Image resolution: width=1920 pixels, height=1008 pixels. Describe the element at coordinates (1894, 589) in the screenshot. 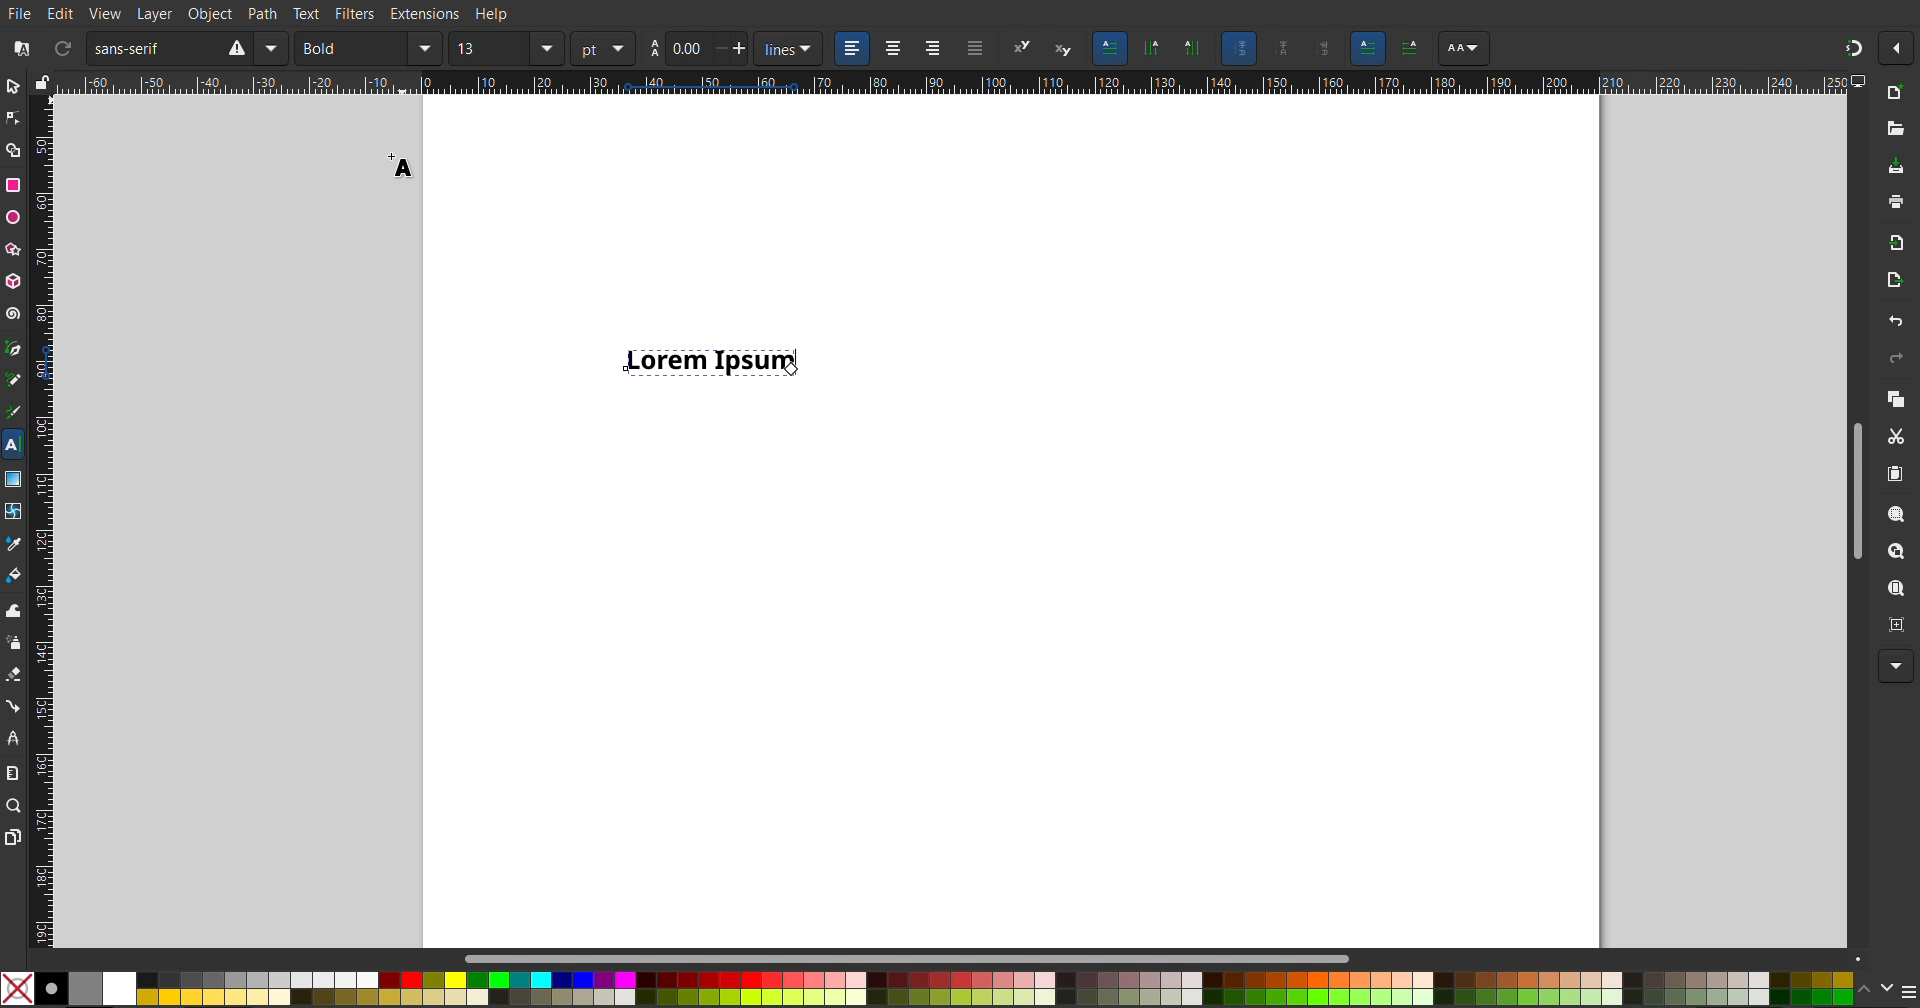

I see `Zoom Page` at that location.